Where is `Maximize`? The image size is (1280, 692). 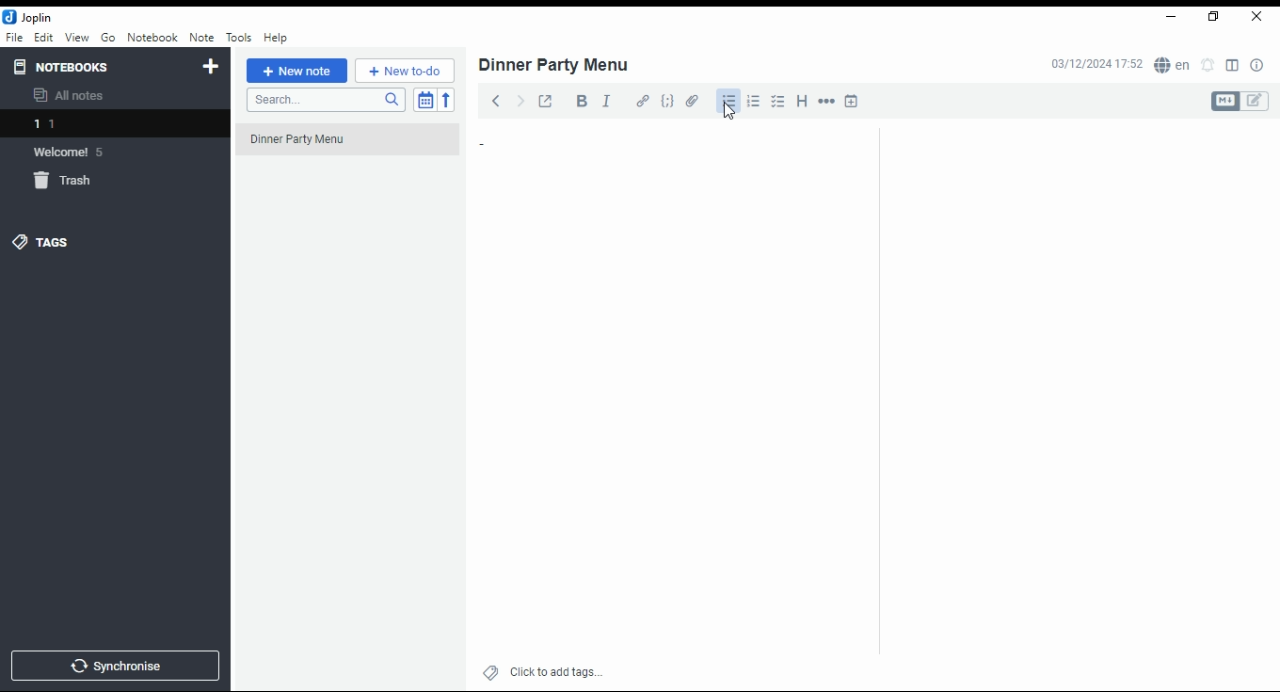
Maximize is located at coordinates (1214, 18).